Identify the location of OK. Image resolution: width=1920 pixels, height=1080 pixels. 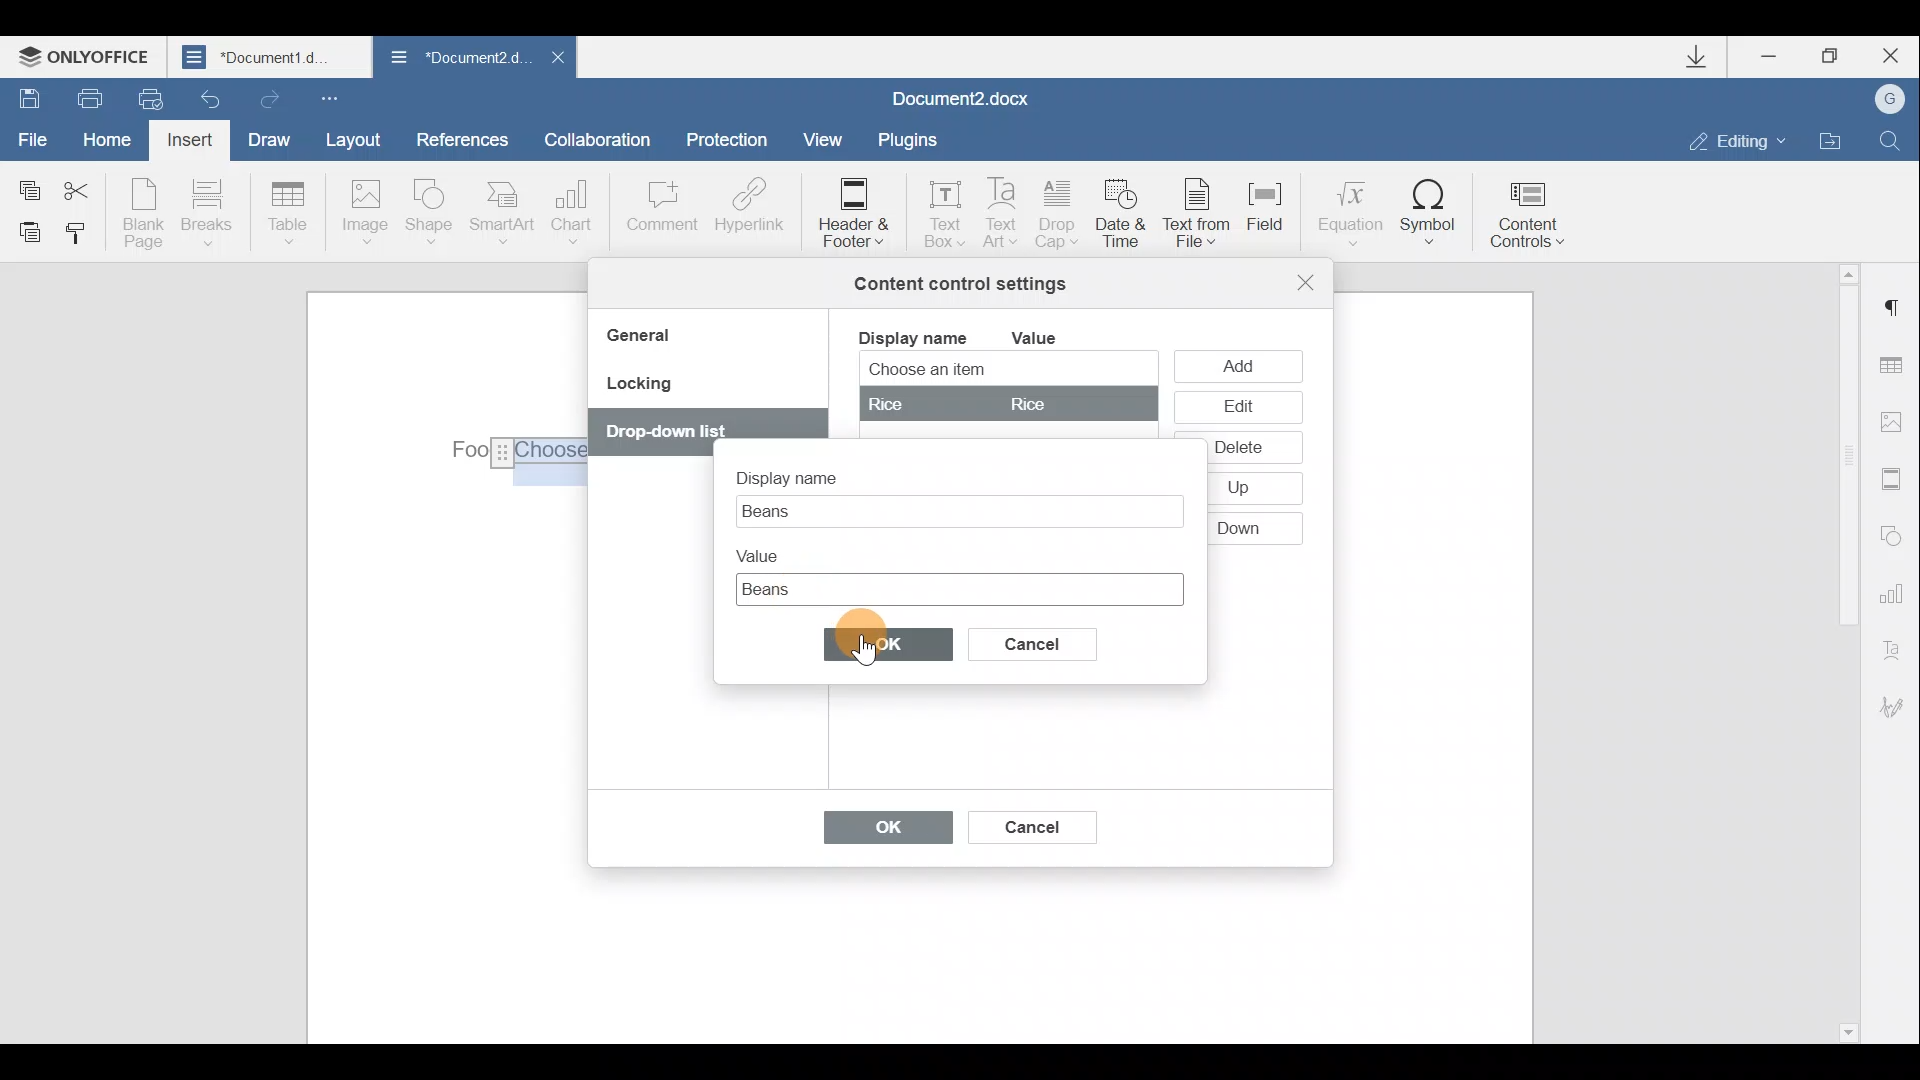
(889, 643).